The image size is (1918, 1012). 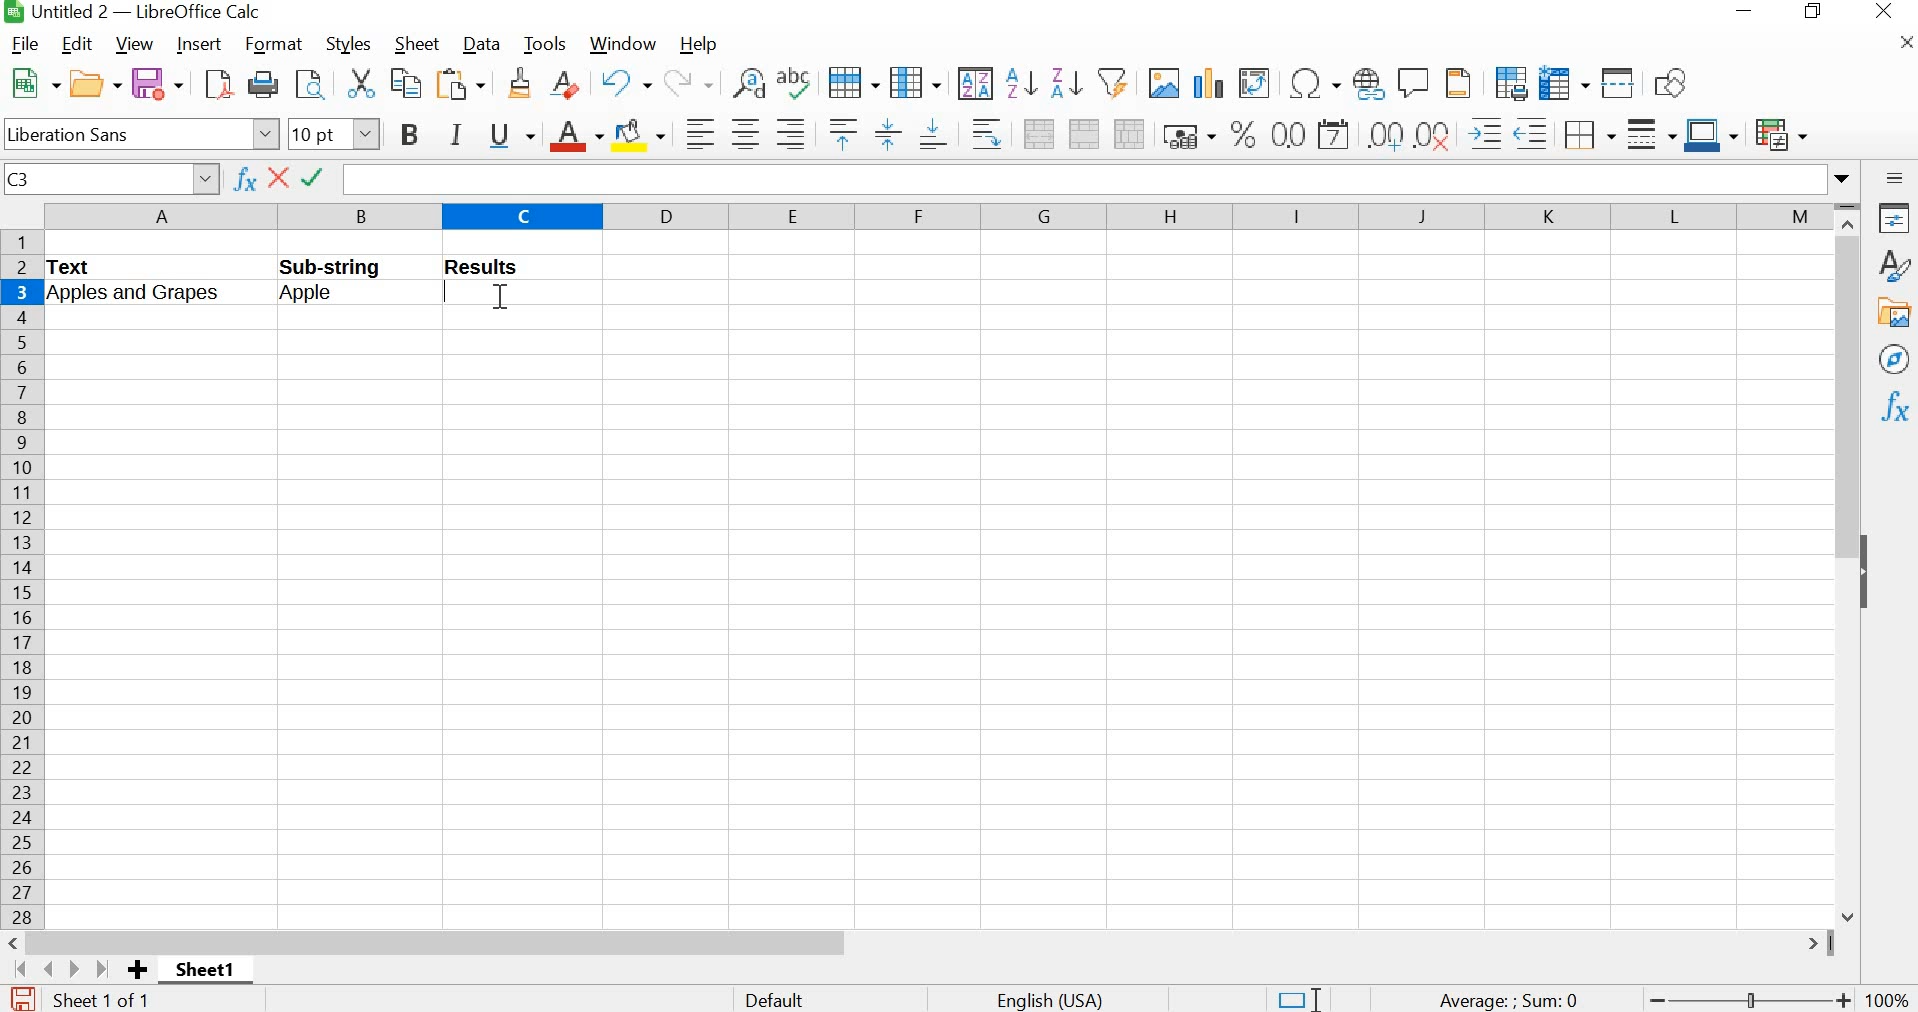 I want to click on italic, so click(x=454, y=133).